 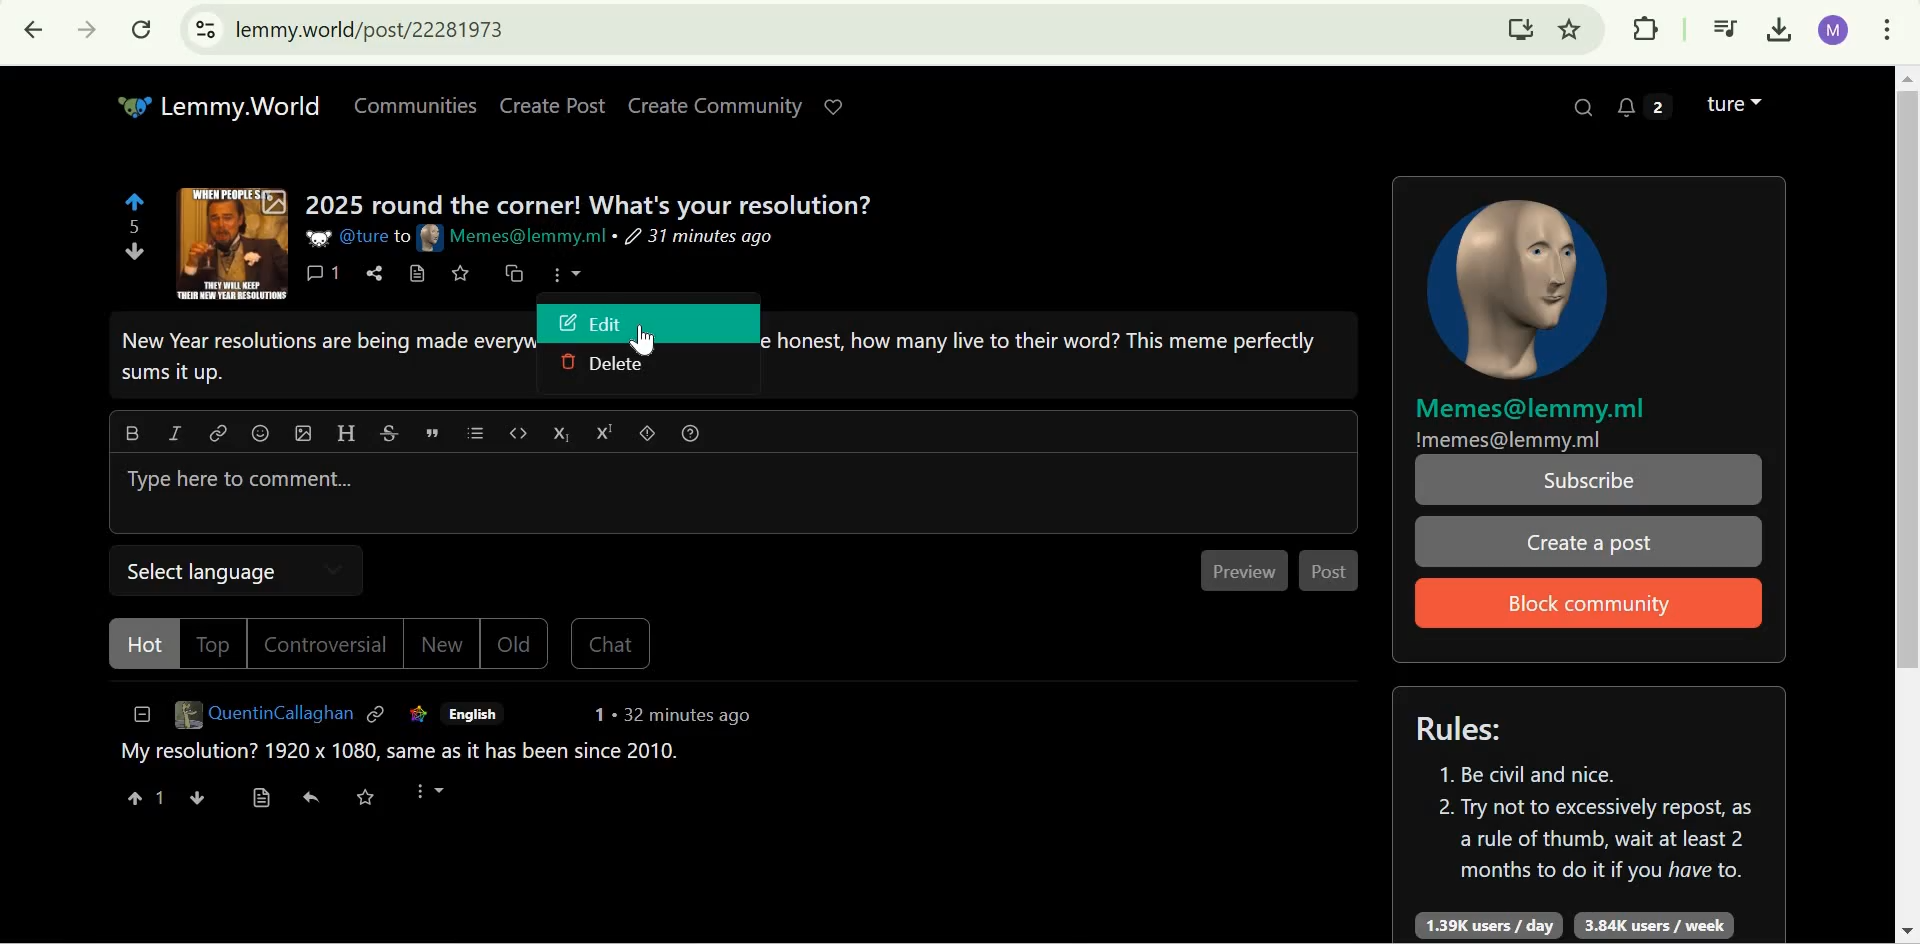 I want to click on upvote, so click(x=135, y=200).